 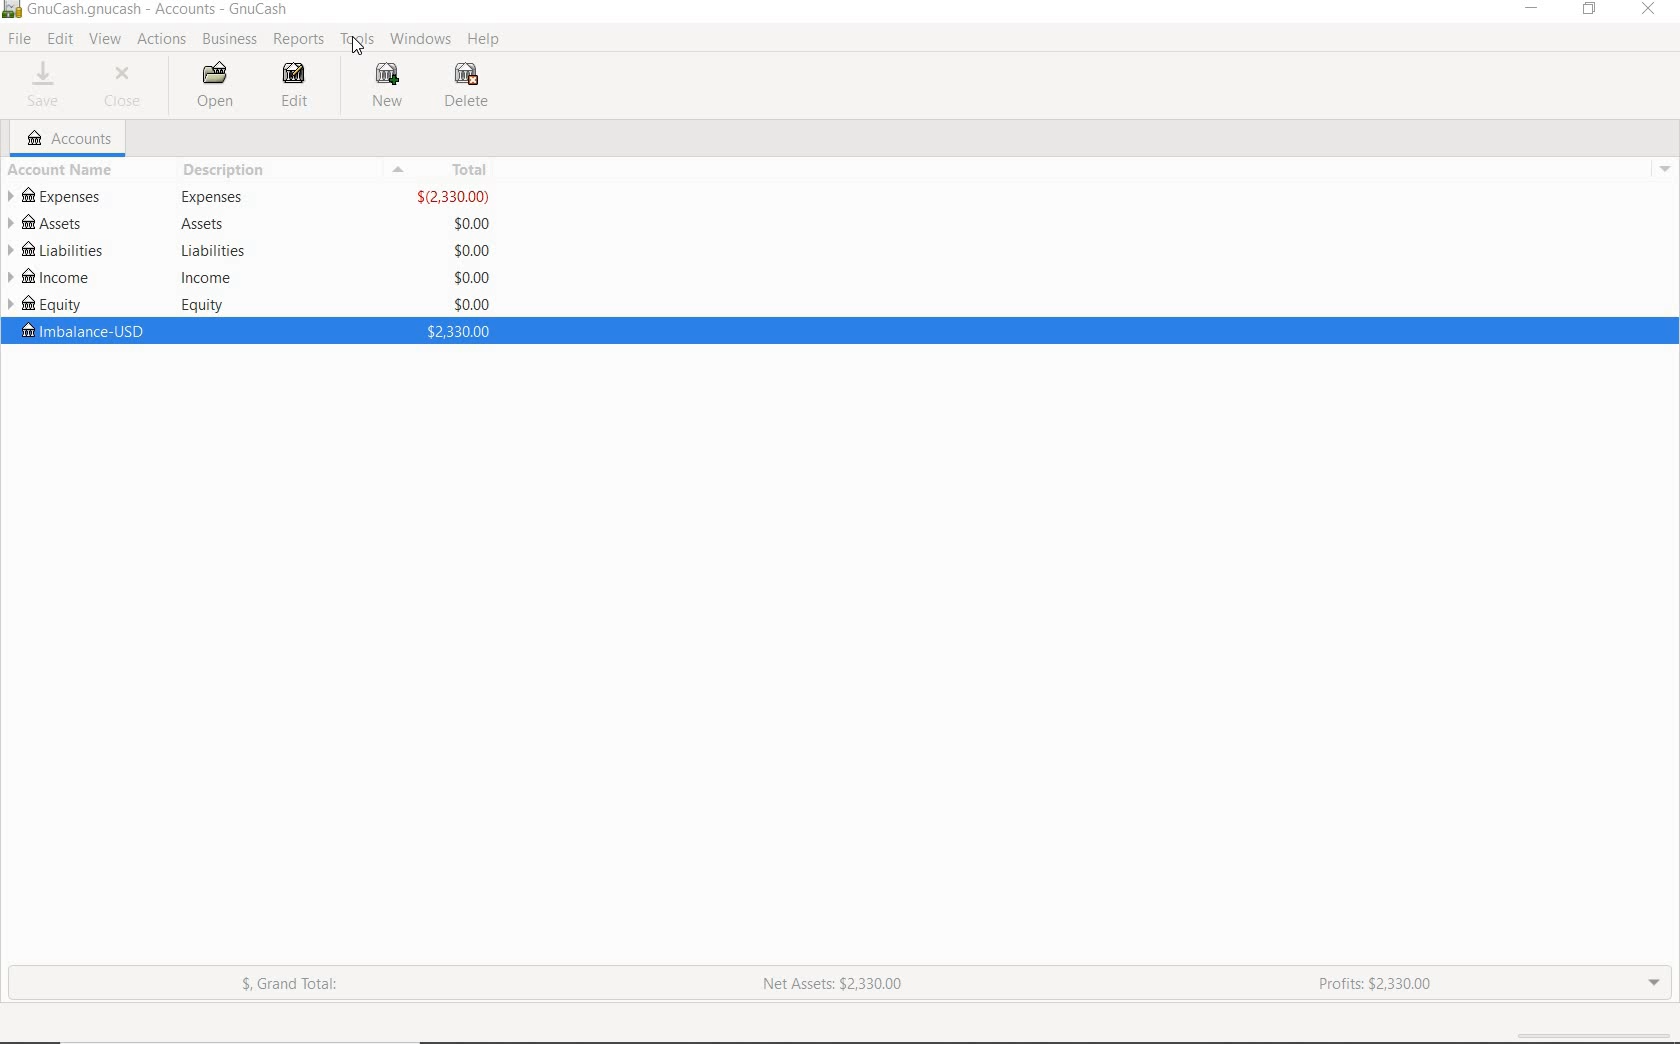 I want to click on INCOME, so click(x=247, y=277).